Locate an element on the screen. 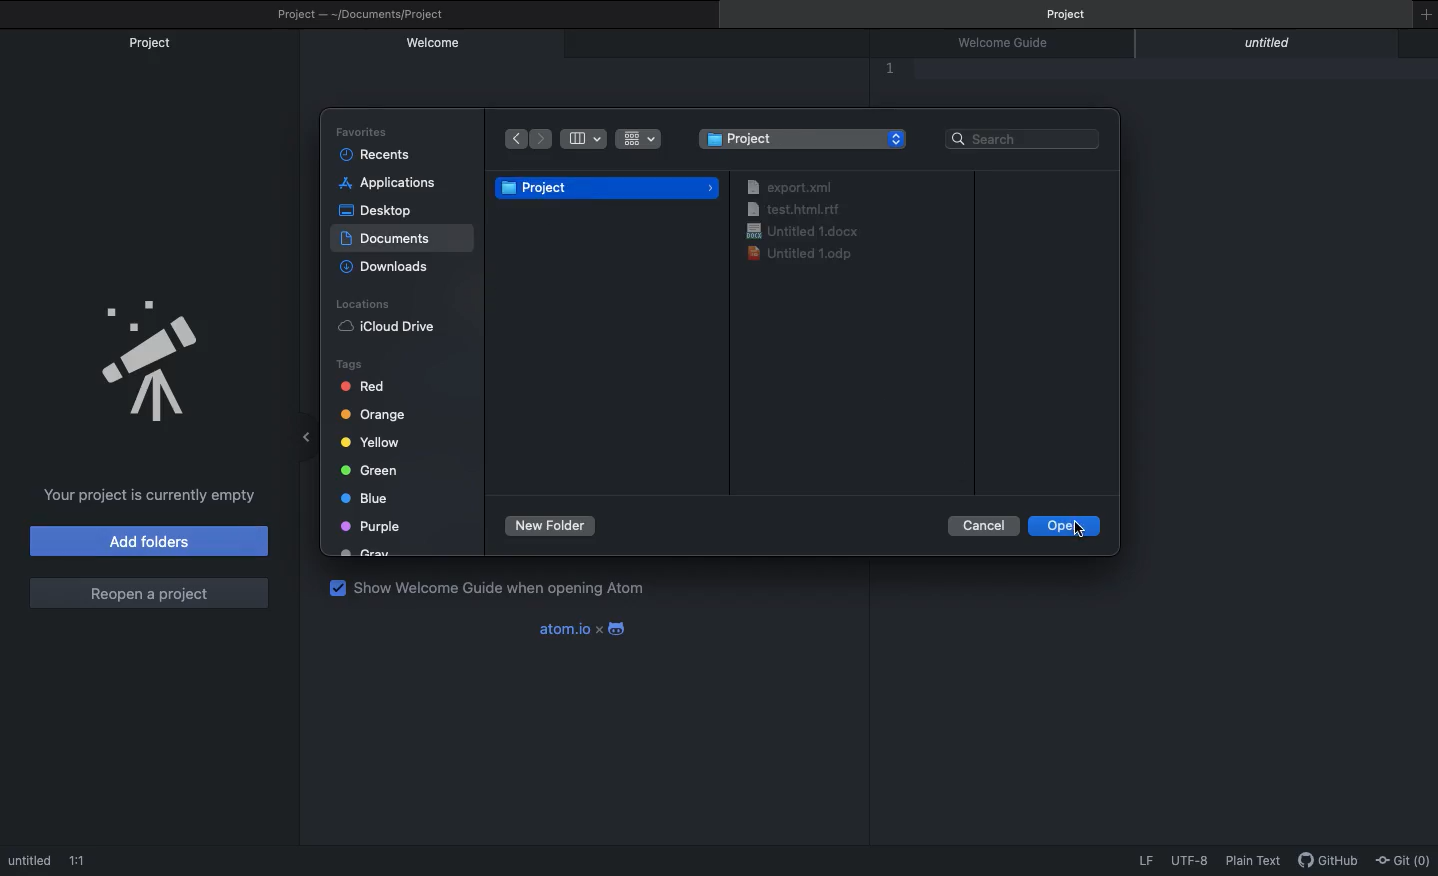 Image resolution: width=1438 pixels, height=876 pixels. Emblem is located at coordinates (162, 352).